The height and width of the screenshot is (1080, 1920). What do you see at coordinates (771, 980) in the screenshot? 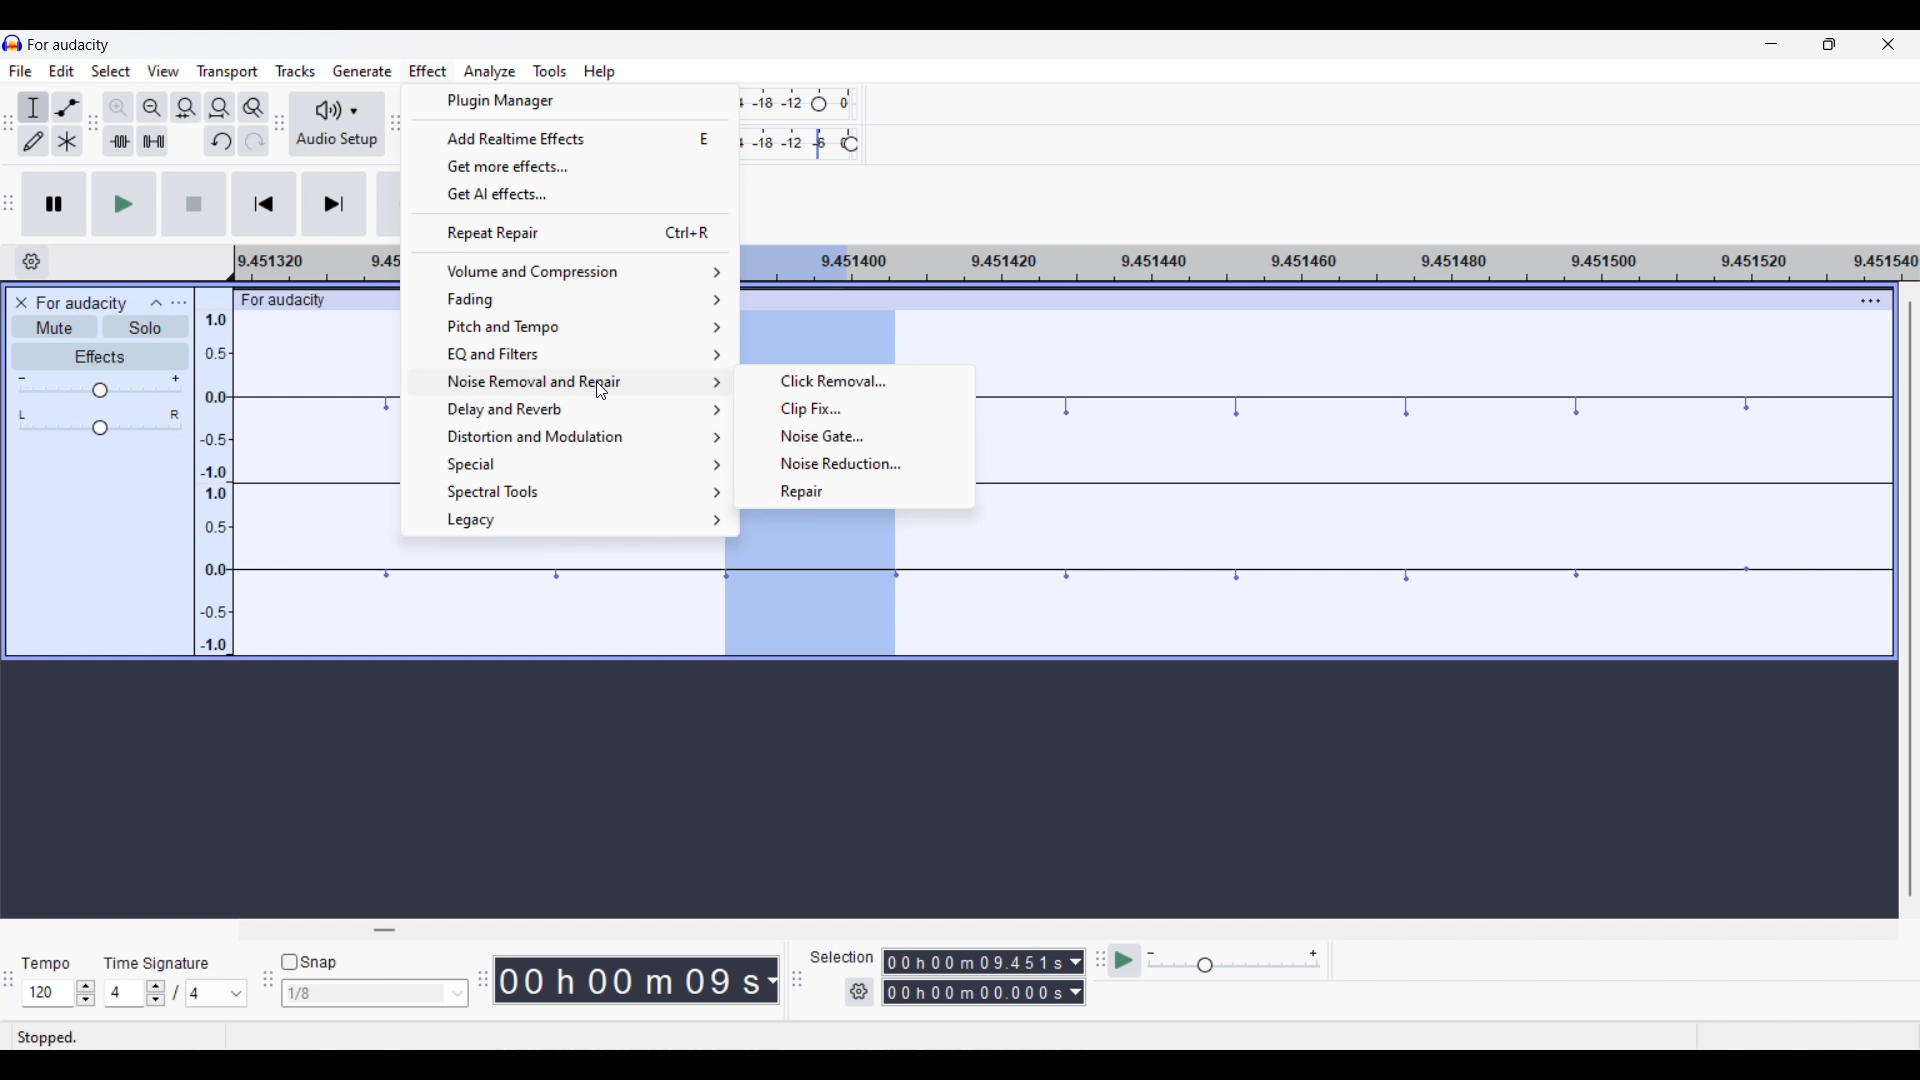
I see `Current track measurement` at bounding box center [771, 980].